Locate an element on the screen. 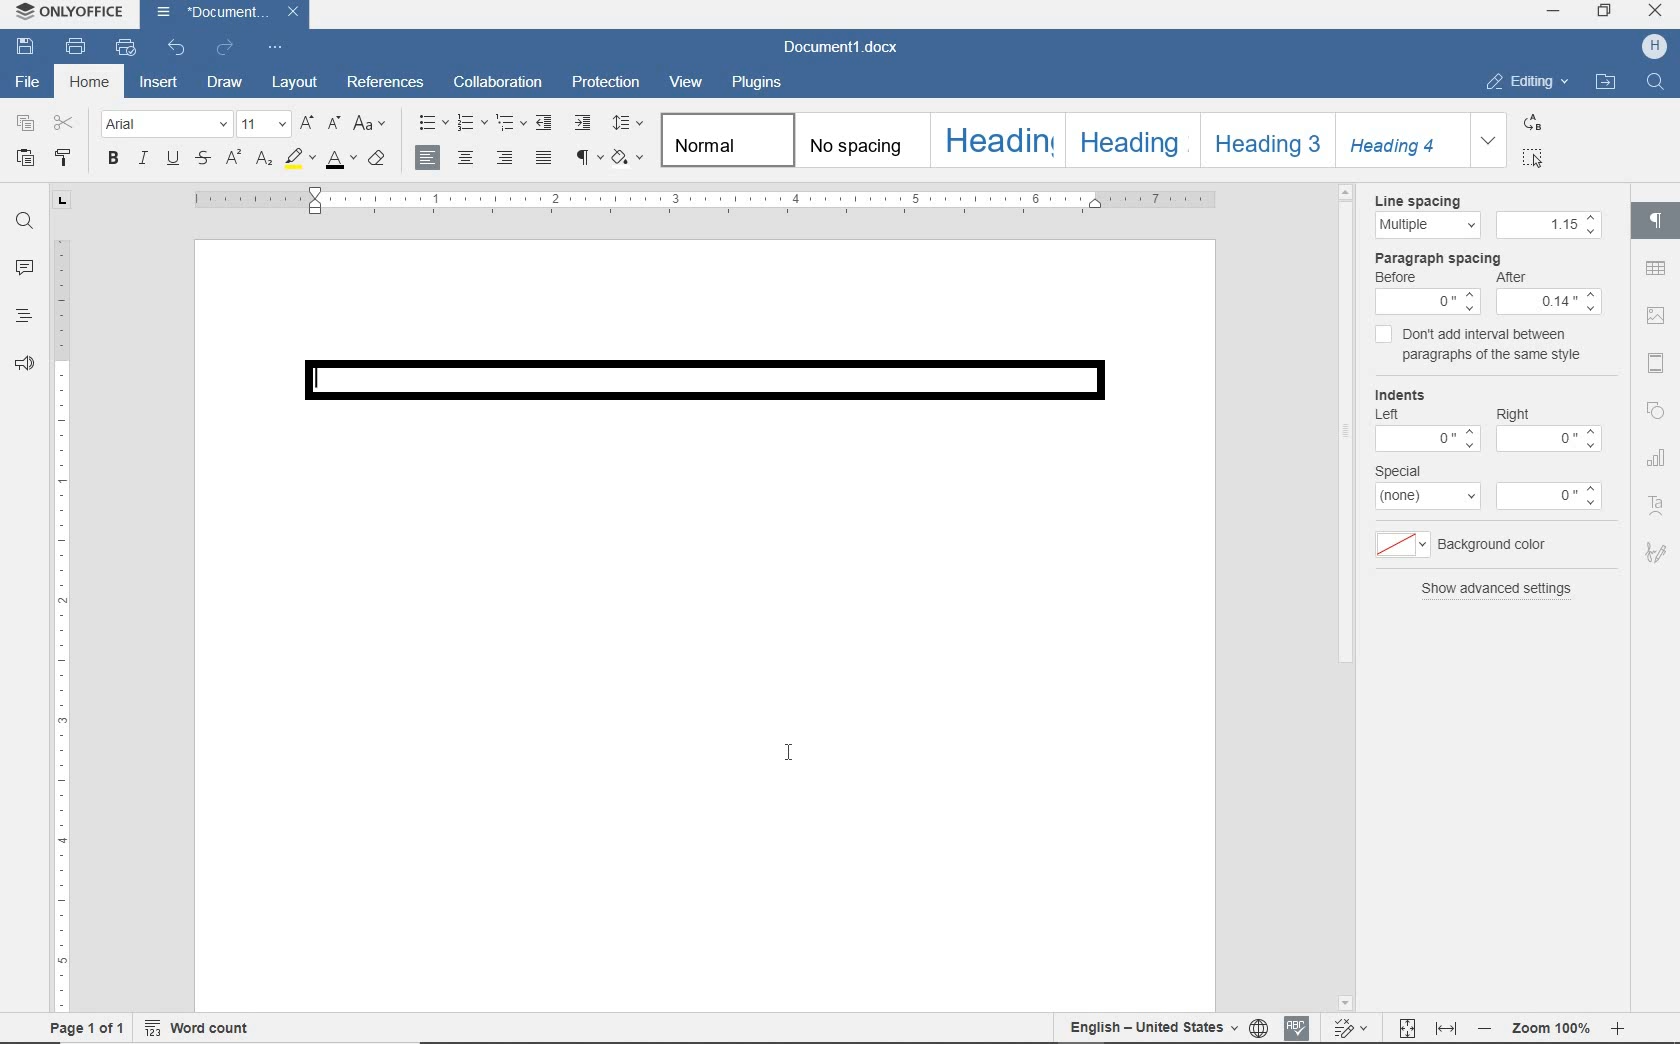 Image resolution: width=1680 pixels, height=1044 pixels. numbering is located at coordinates (472, 124).